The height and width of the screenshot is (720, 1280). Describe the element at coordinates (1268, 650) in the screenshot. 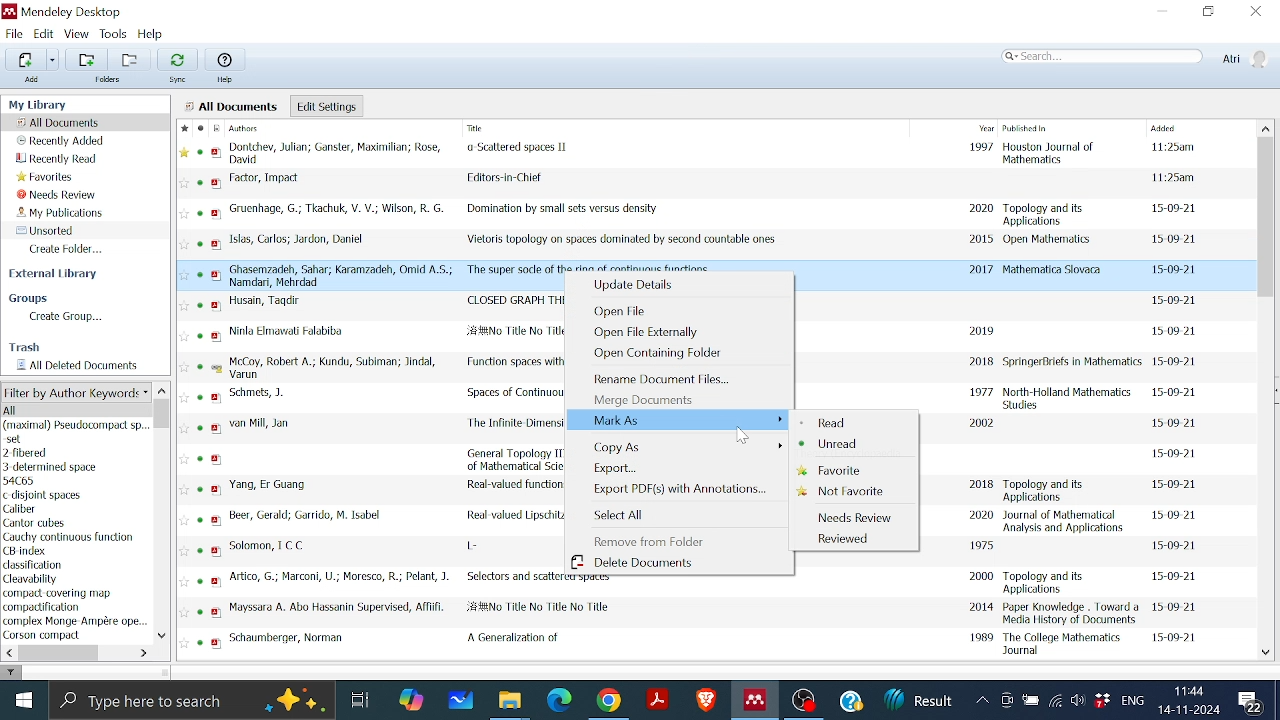

I see `Move down in all files` at that location.